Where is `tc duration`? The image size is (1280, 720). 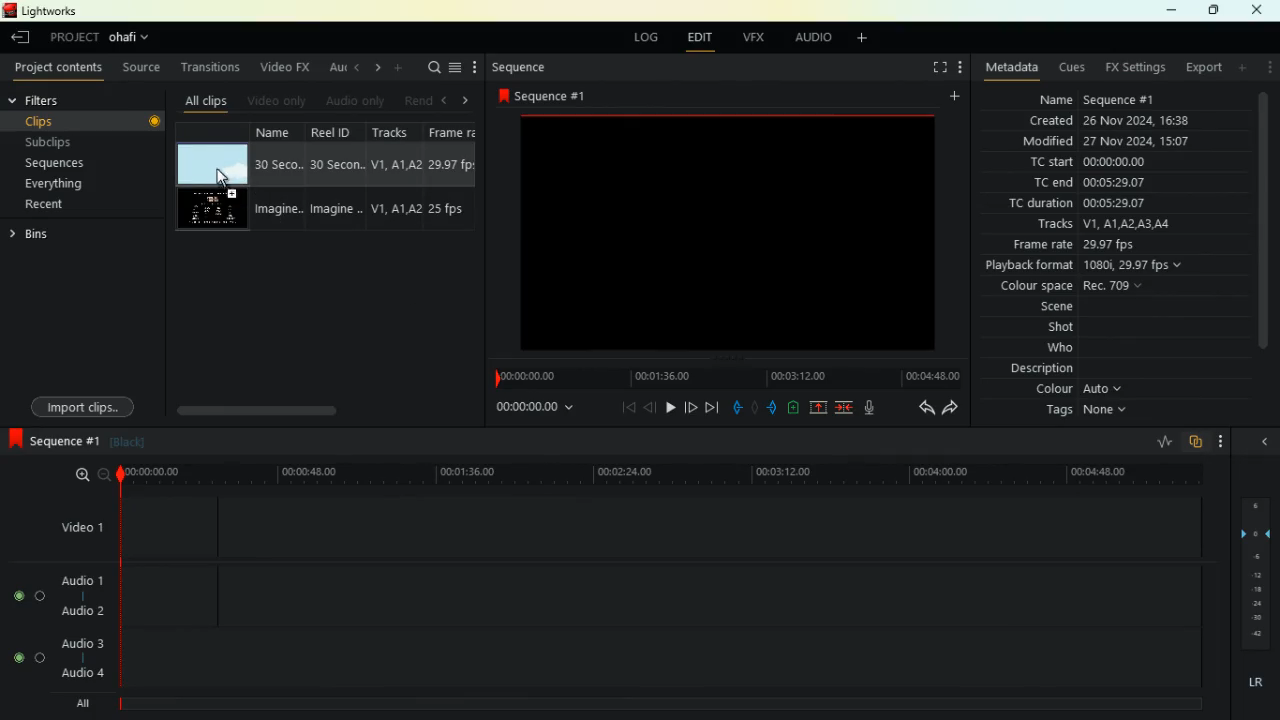
tc duration is located at coordinates (1042, 202).